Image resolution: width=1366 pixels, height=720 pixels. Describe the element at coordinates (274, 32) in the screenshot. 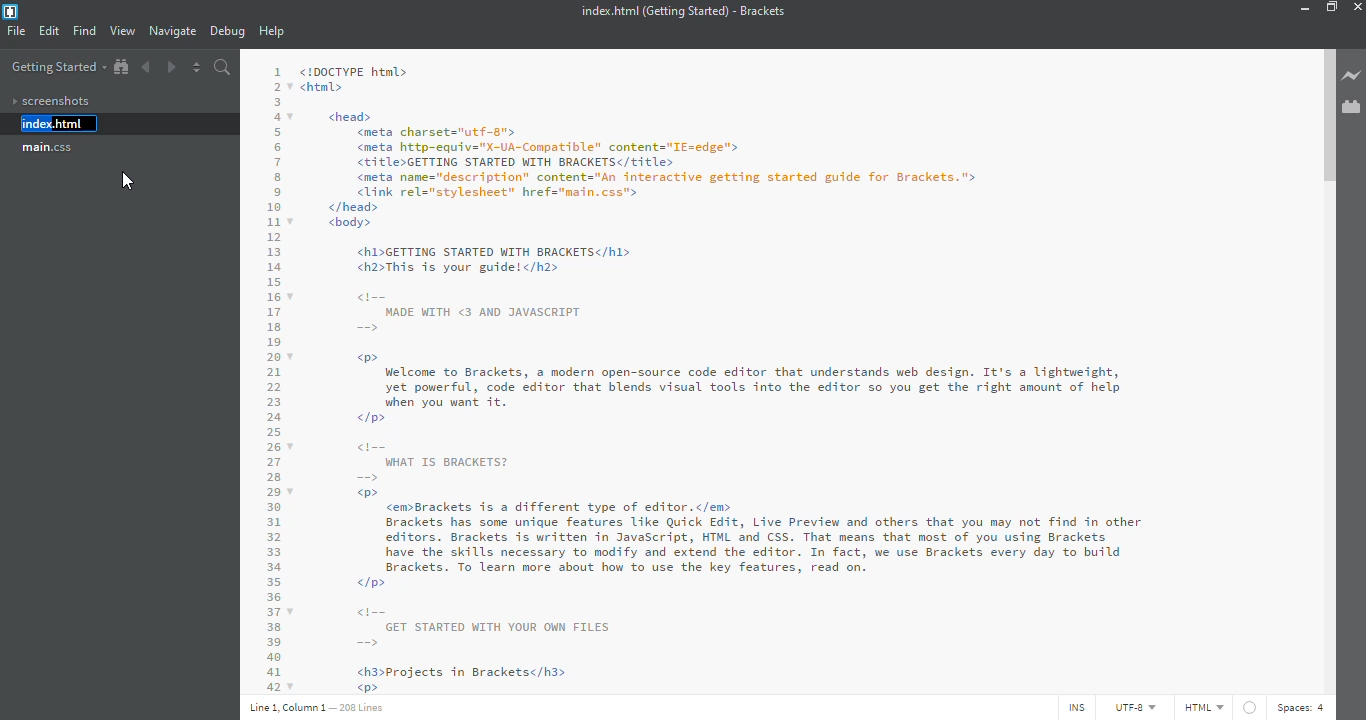

I see `help` at that location.